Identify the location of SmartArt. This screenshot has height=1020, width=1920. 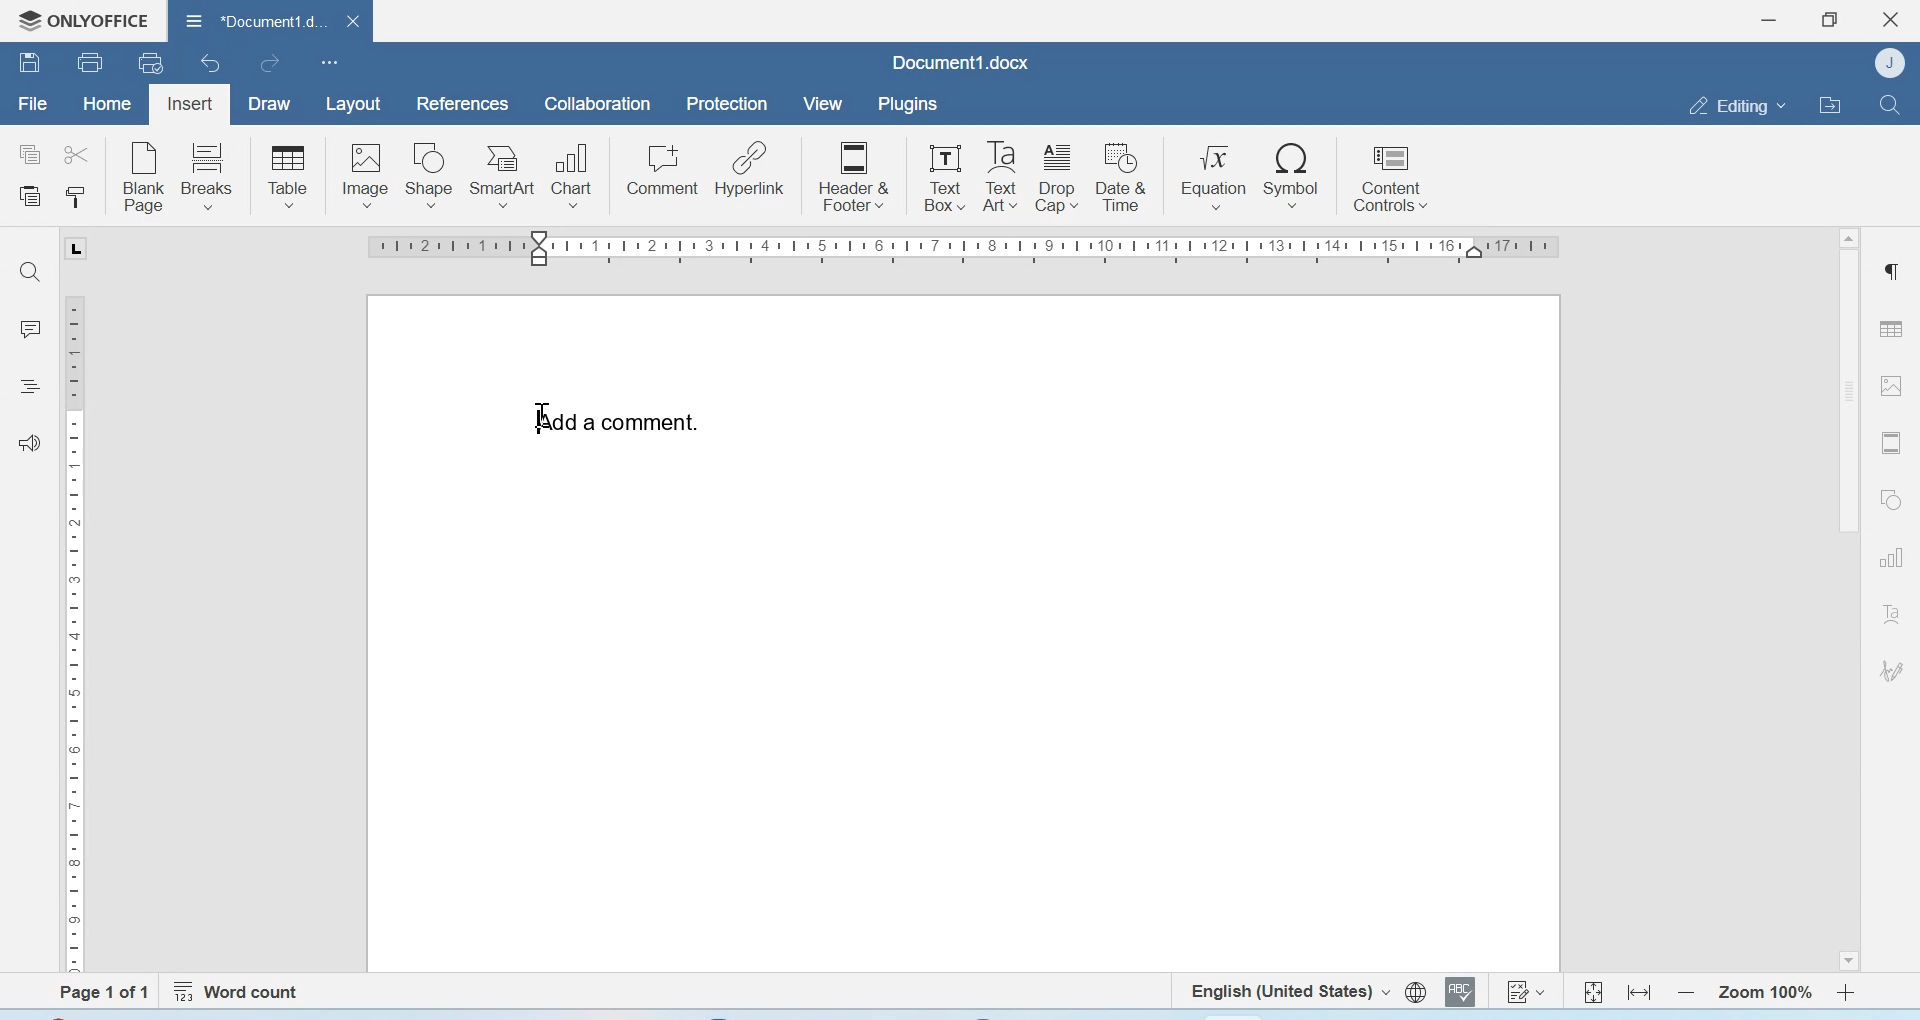
(503, 176).